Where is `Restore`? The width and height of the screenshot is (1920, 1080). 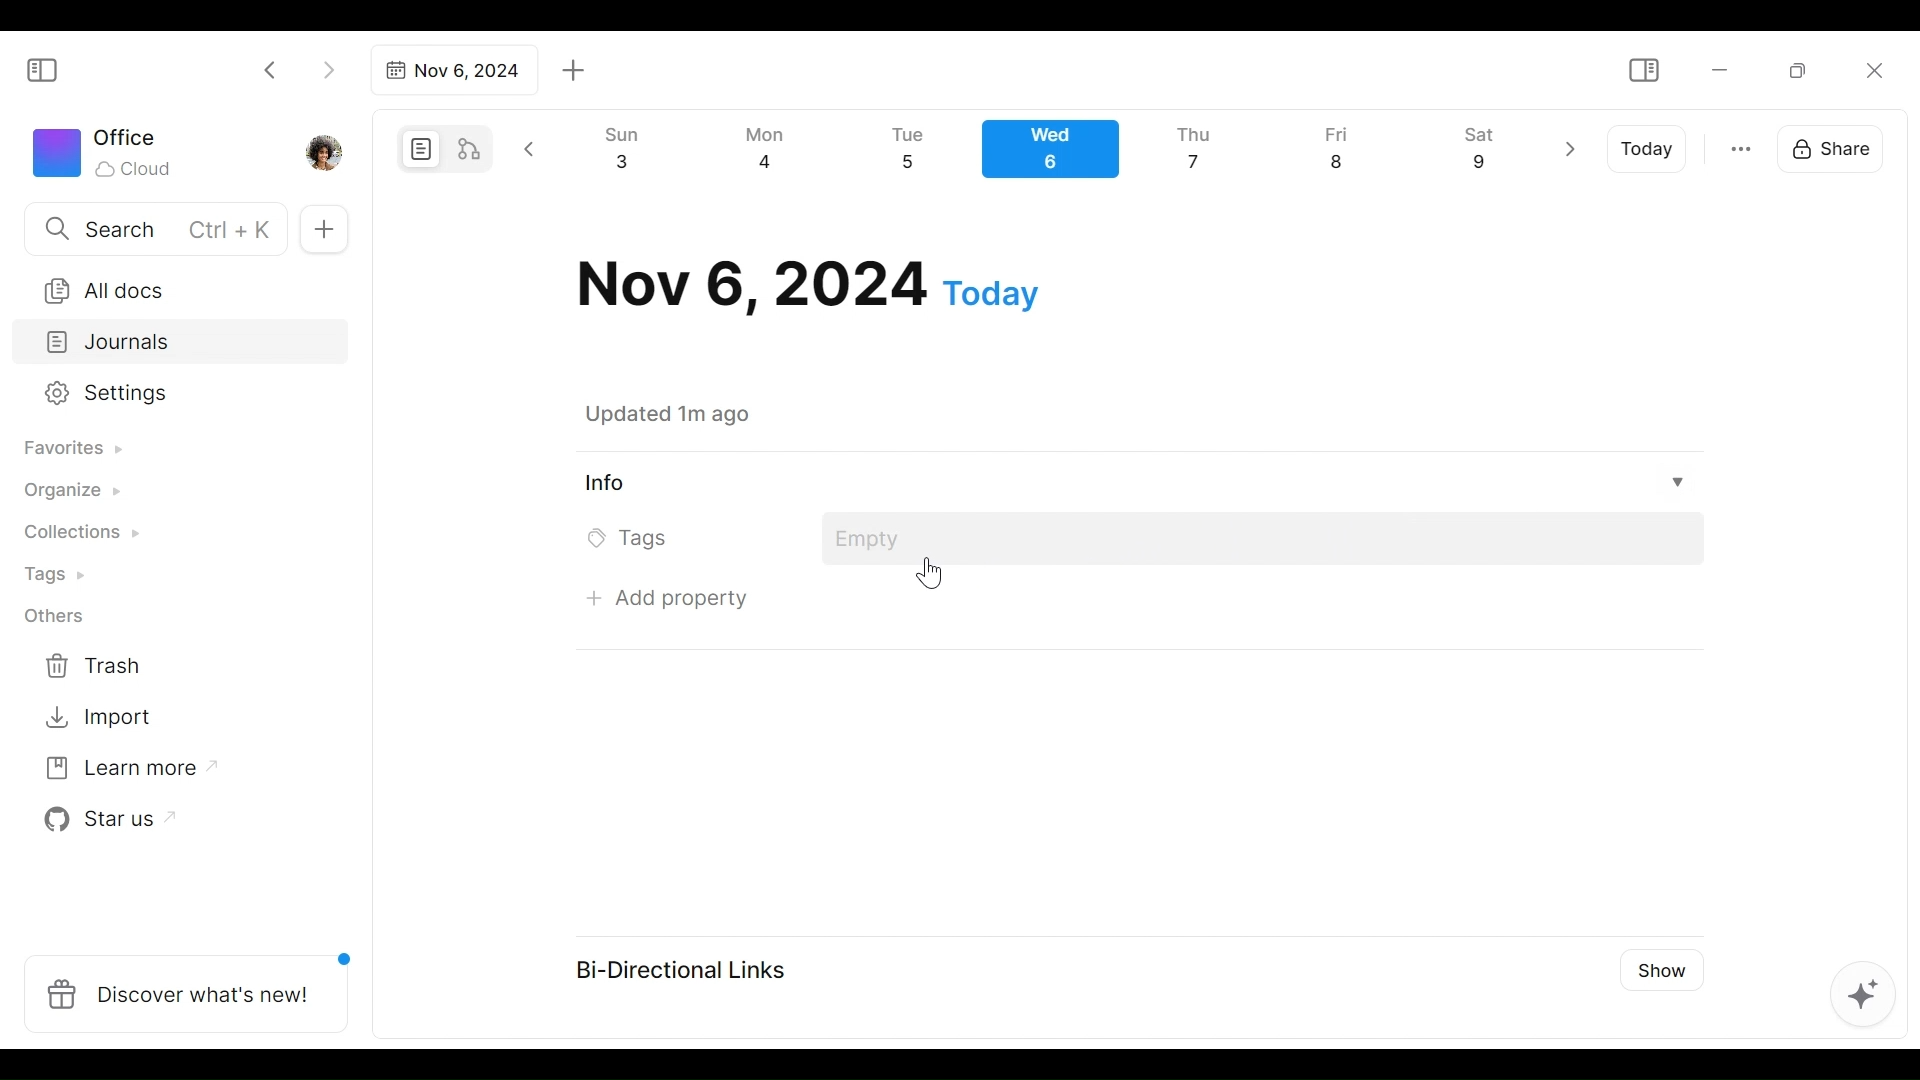 Restore is located at coordinates (1805, 69).